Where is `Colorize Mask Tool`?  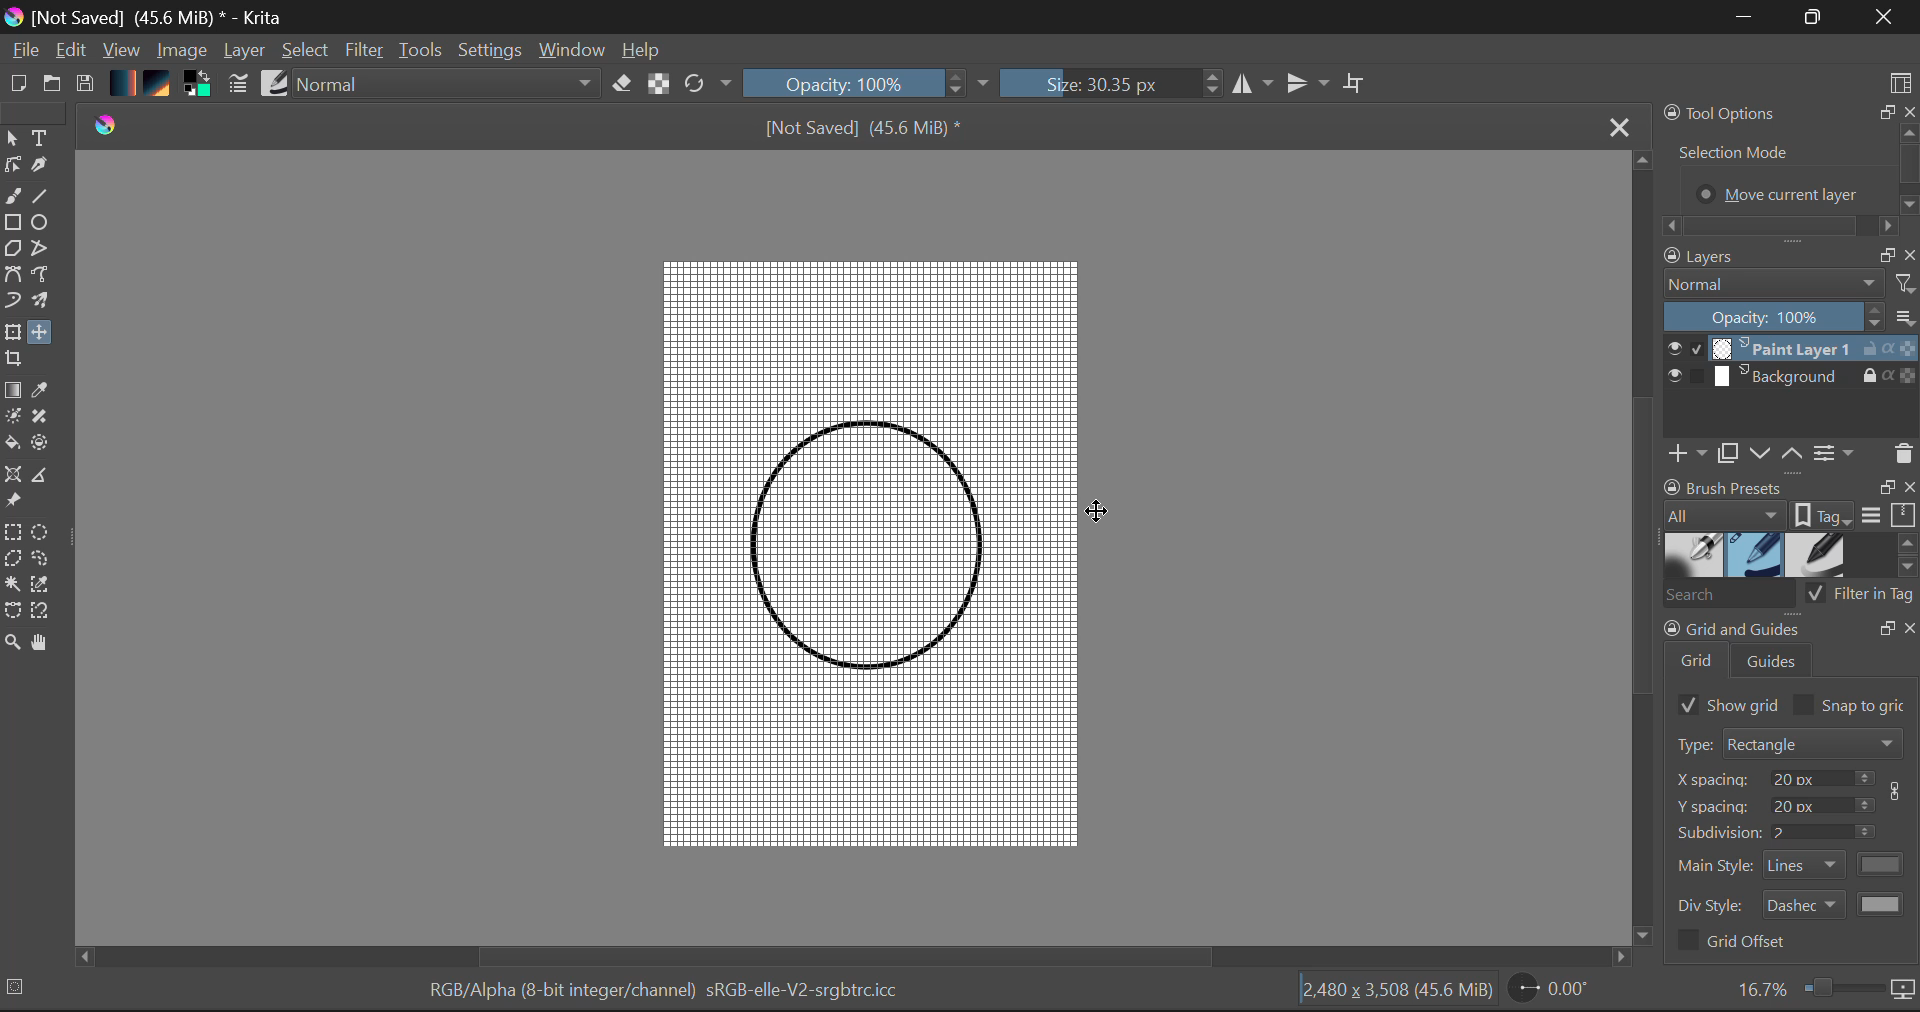
Colorize Mask Tool is located at coordinates (13, 416).